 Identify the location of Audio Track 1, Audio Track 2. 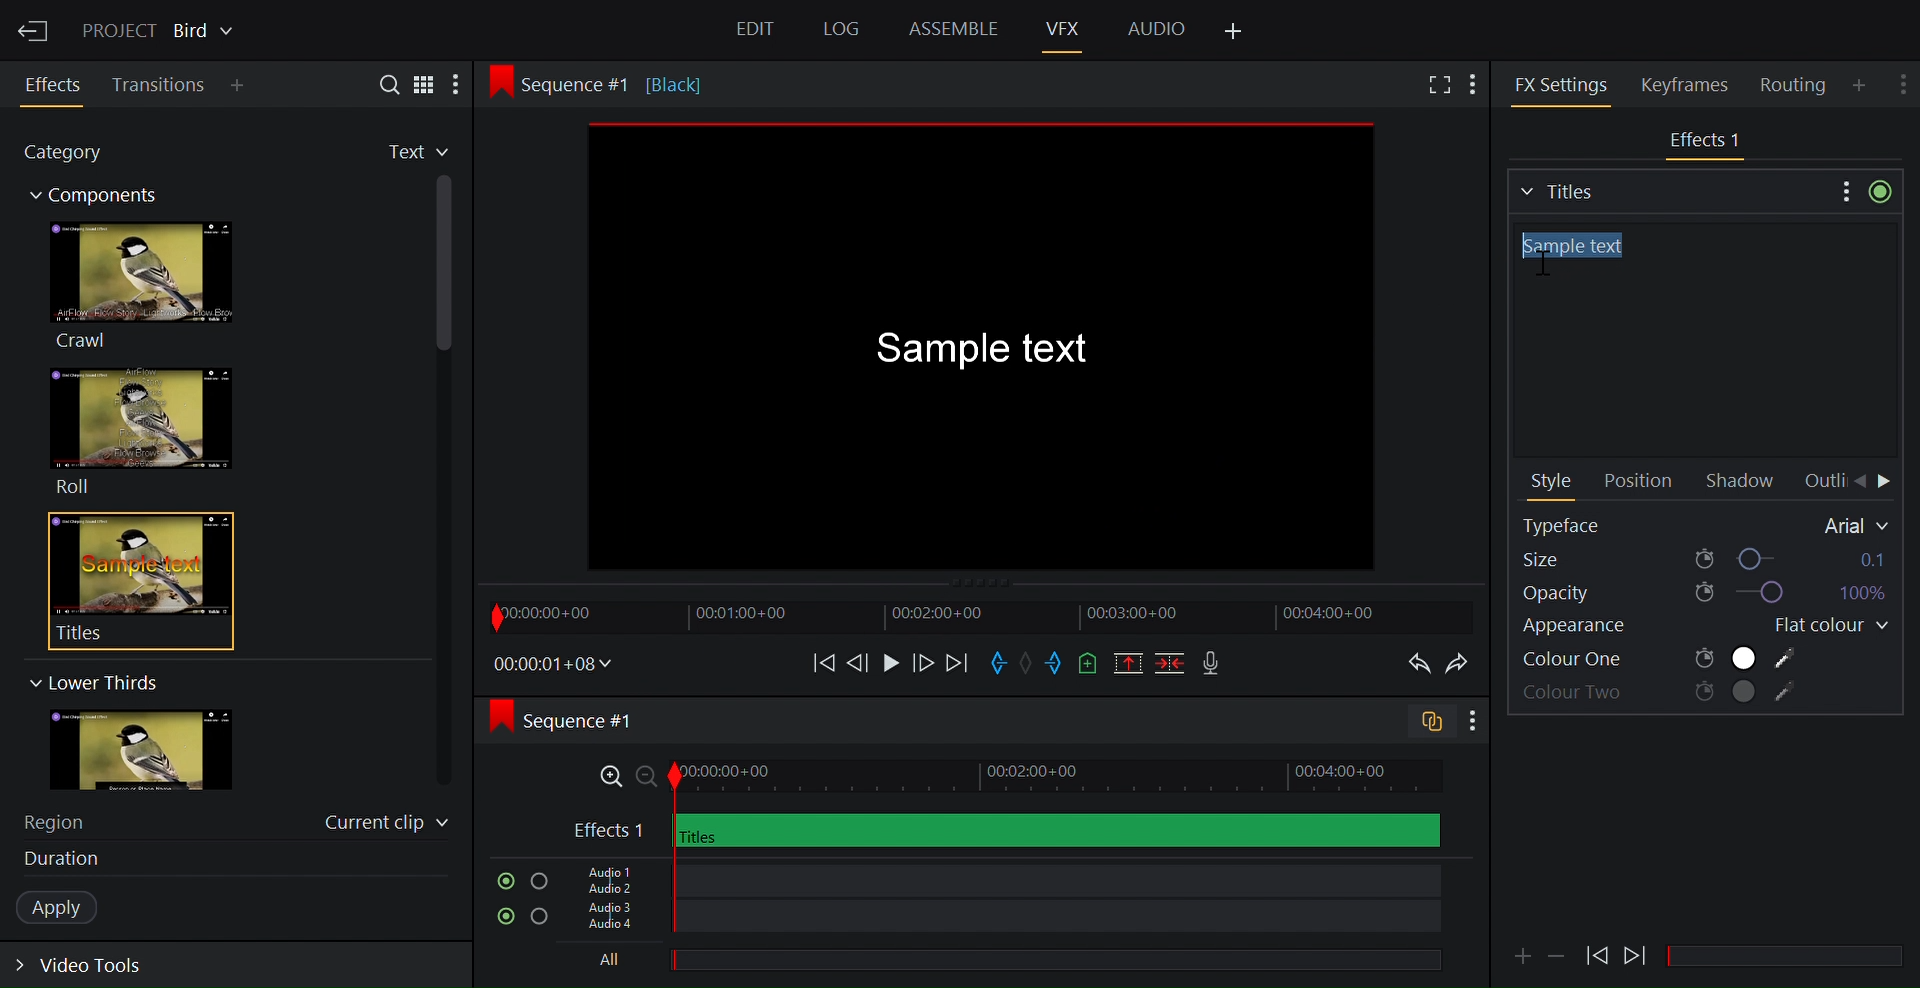
(1000, 878).